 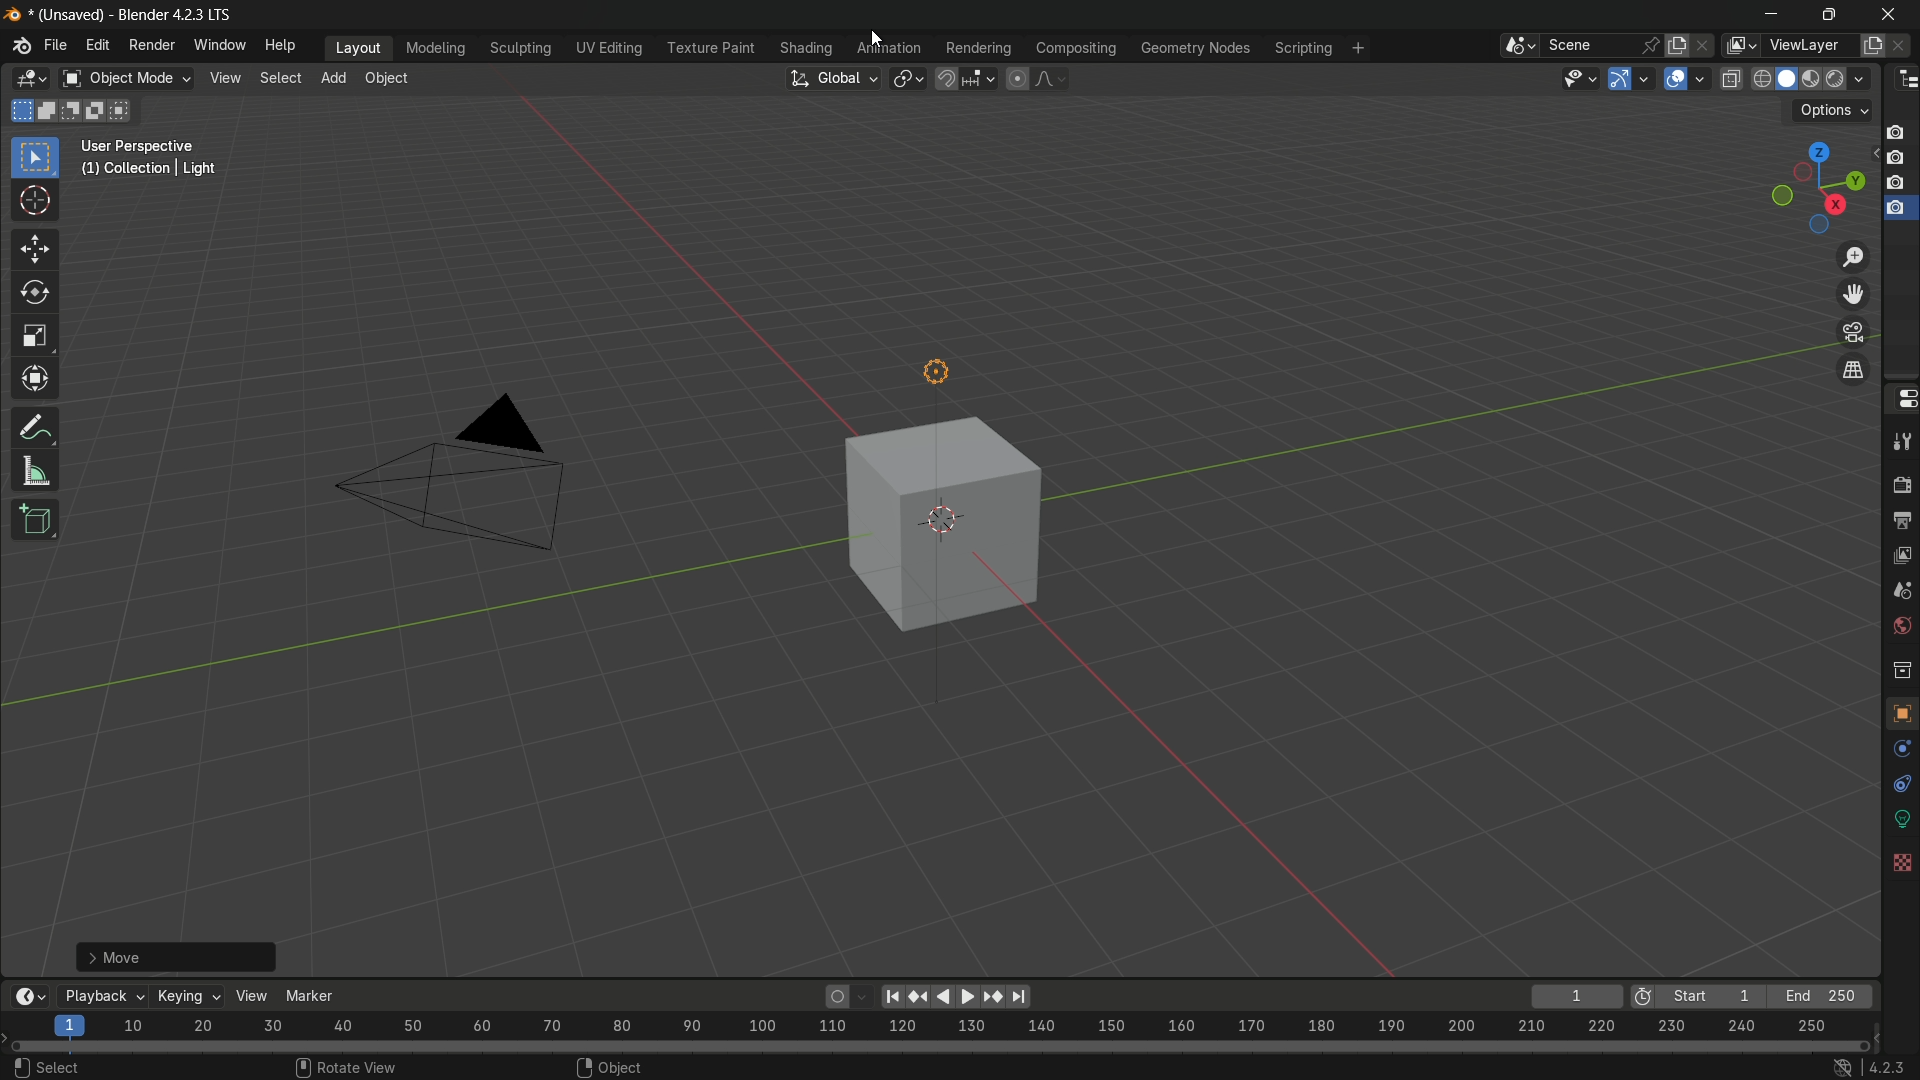 I want to click on sculpting menu, so click(x=521, y=49).